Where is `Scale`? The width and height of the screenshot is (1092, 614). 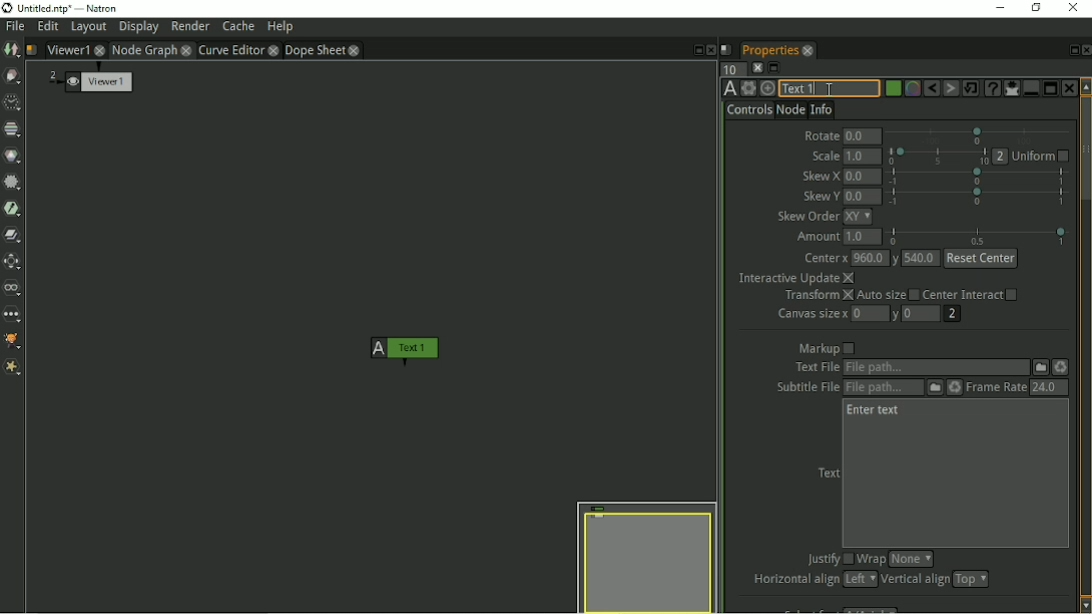
Scale is located at coordinates (824, 155).